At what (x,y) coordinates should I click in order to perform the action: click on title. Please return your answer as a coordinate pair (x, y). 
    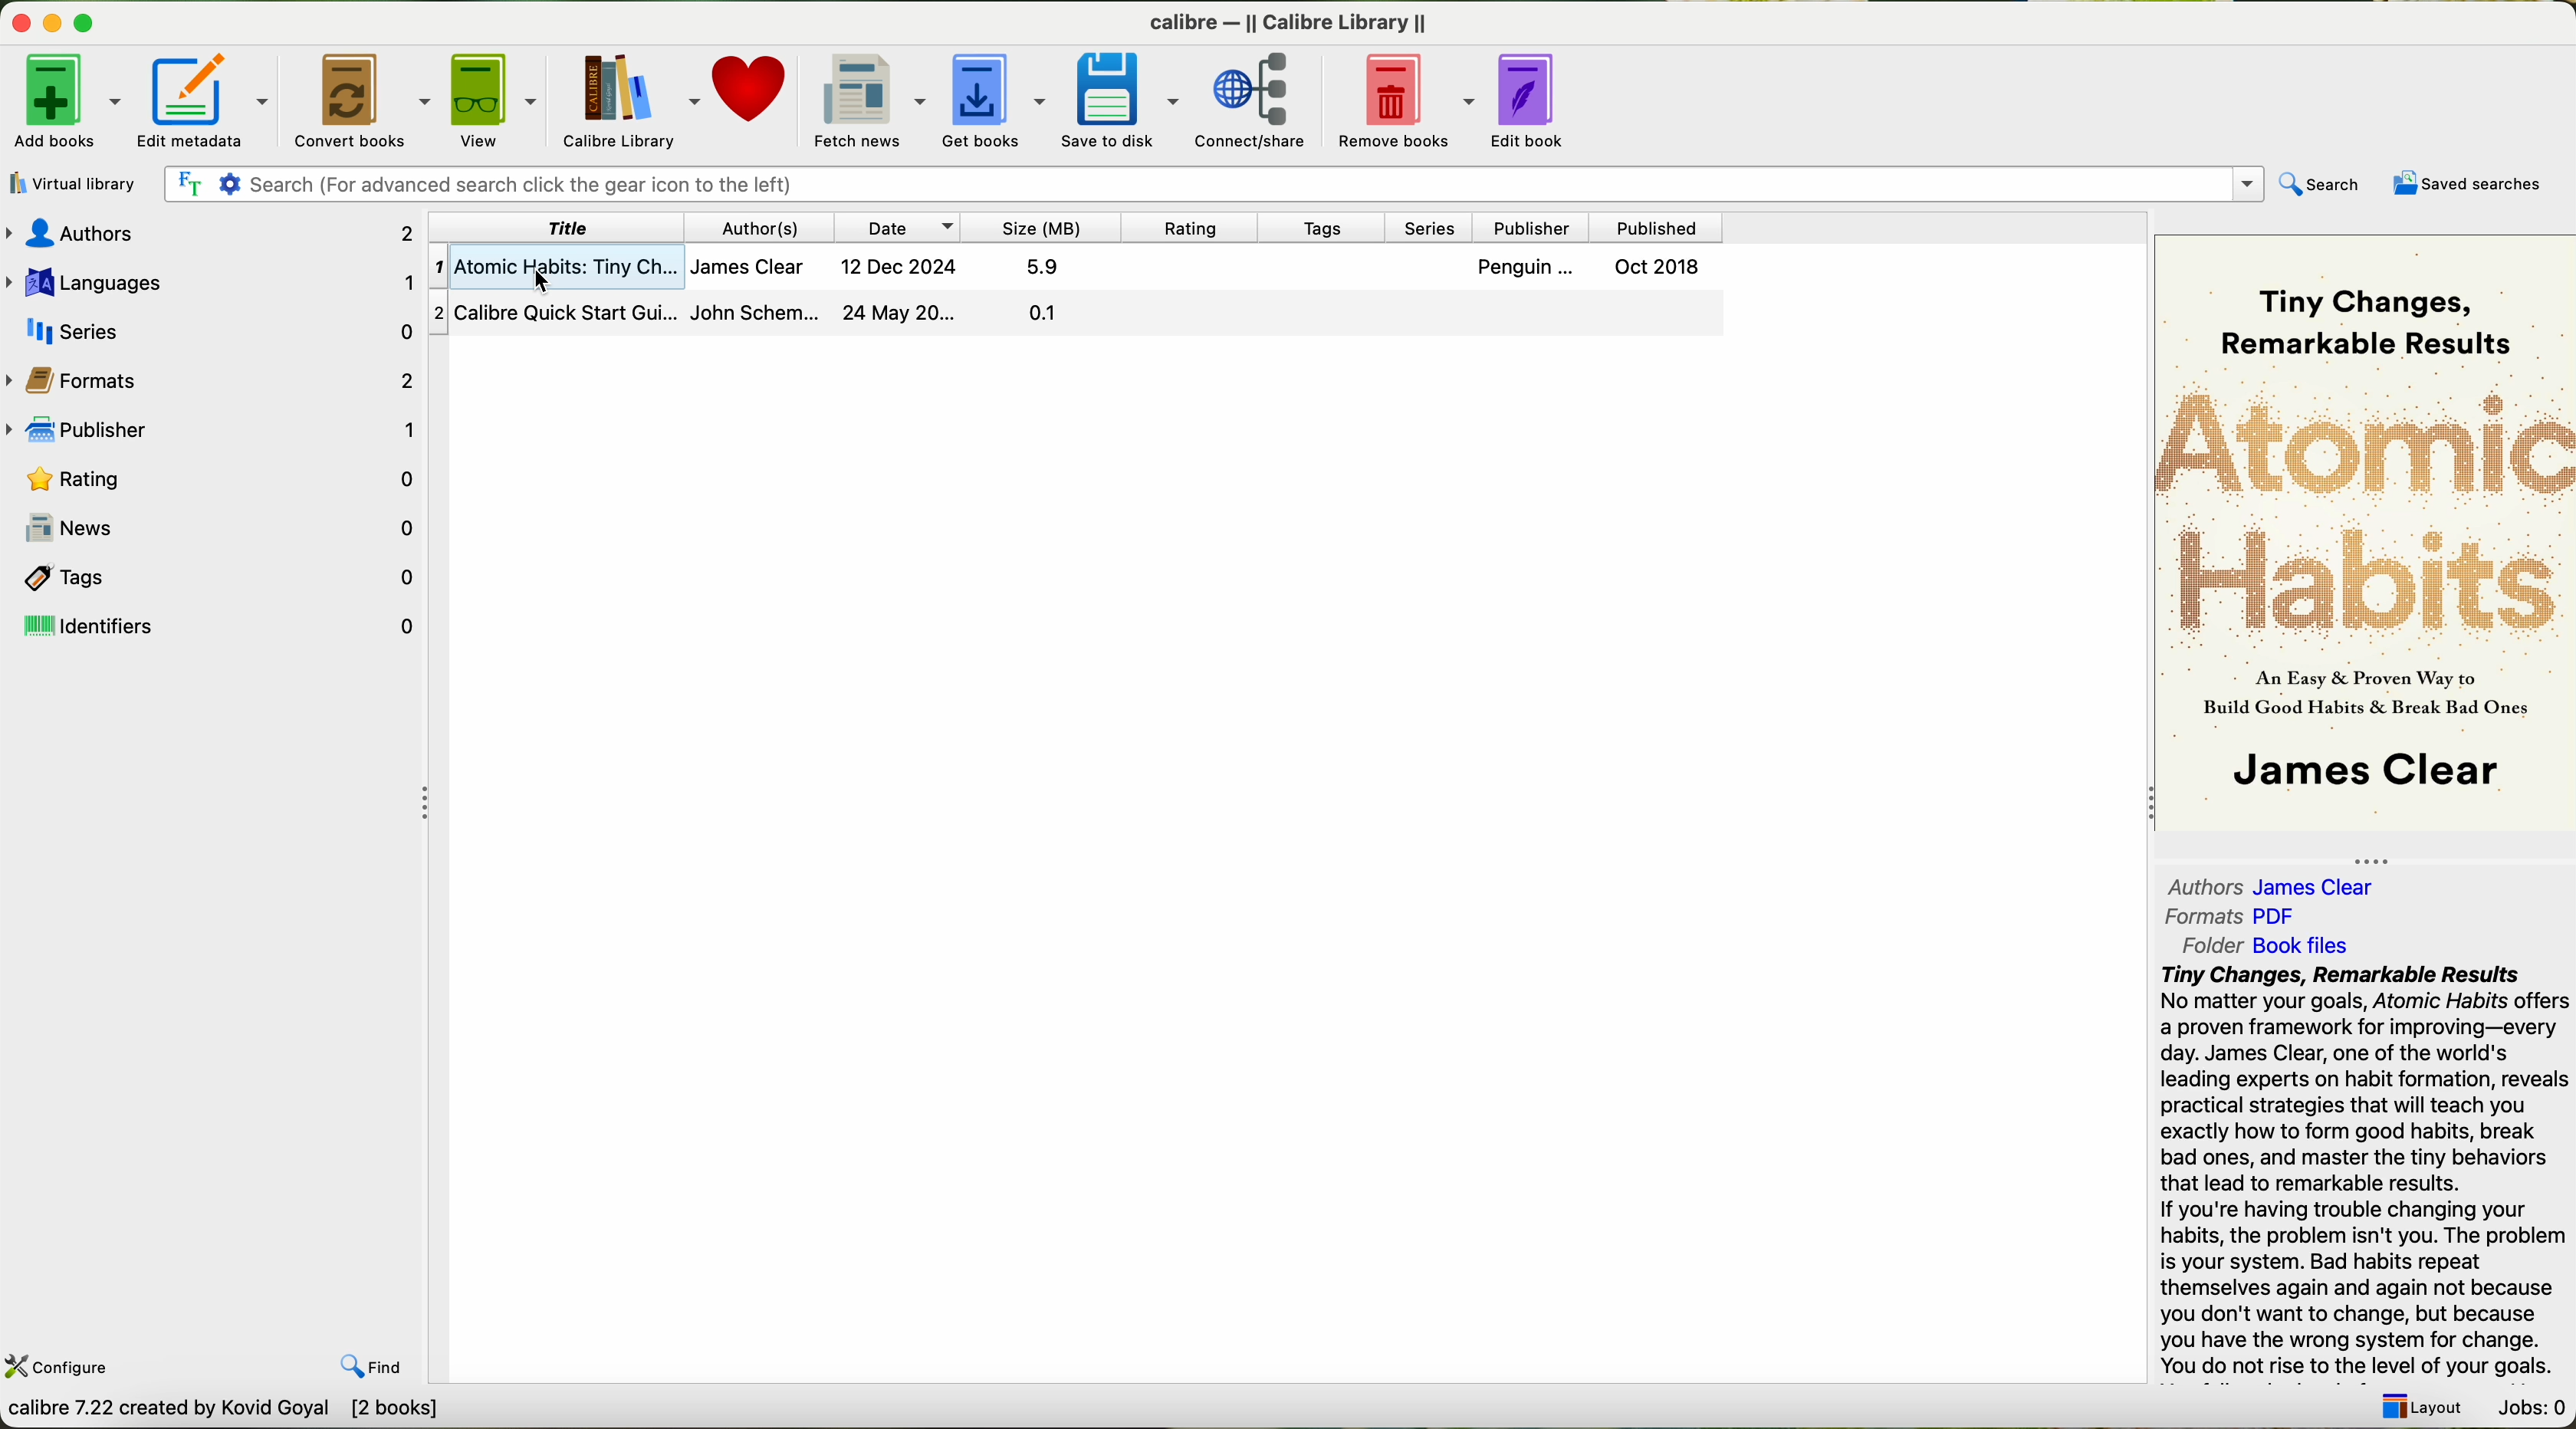
    Looking at the image, I should click on (559, 228).